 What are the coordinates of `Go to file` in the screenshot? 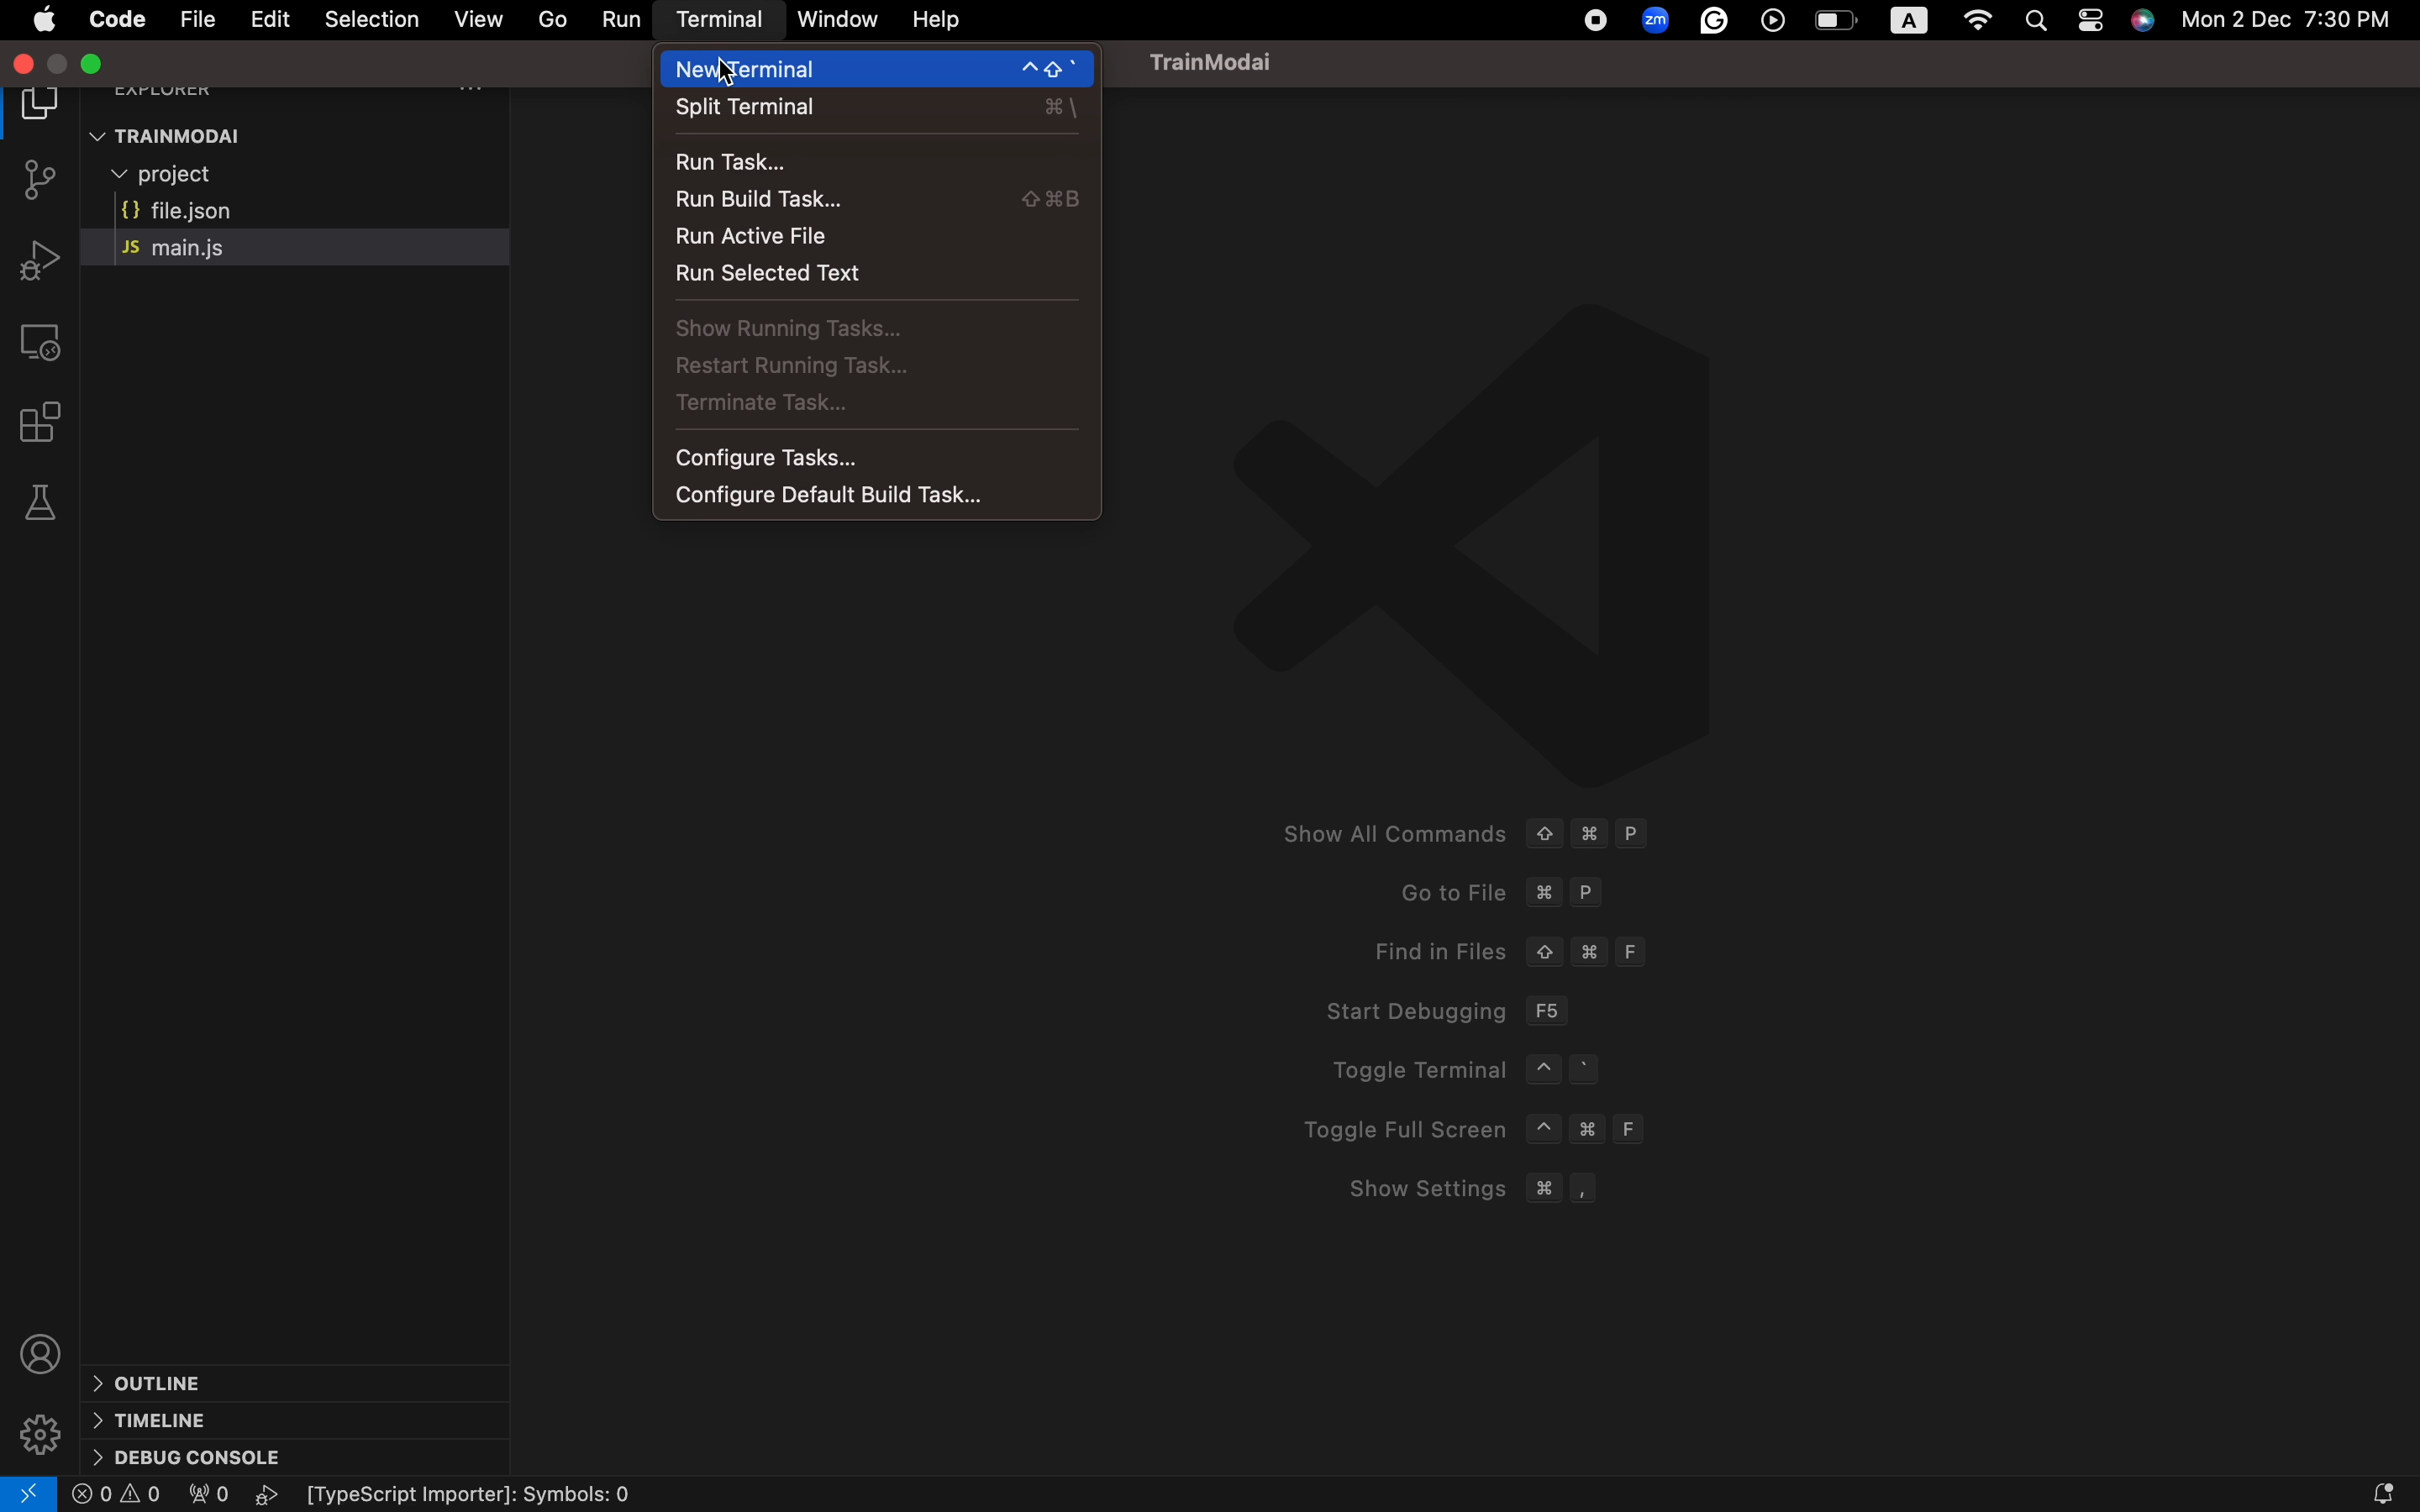 It's located at (1497, 892).